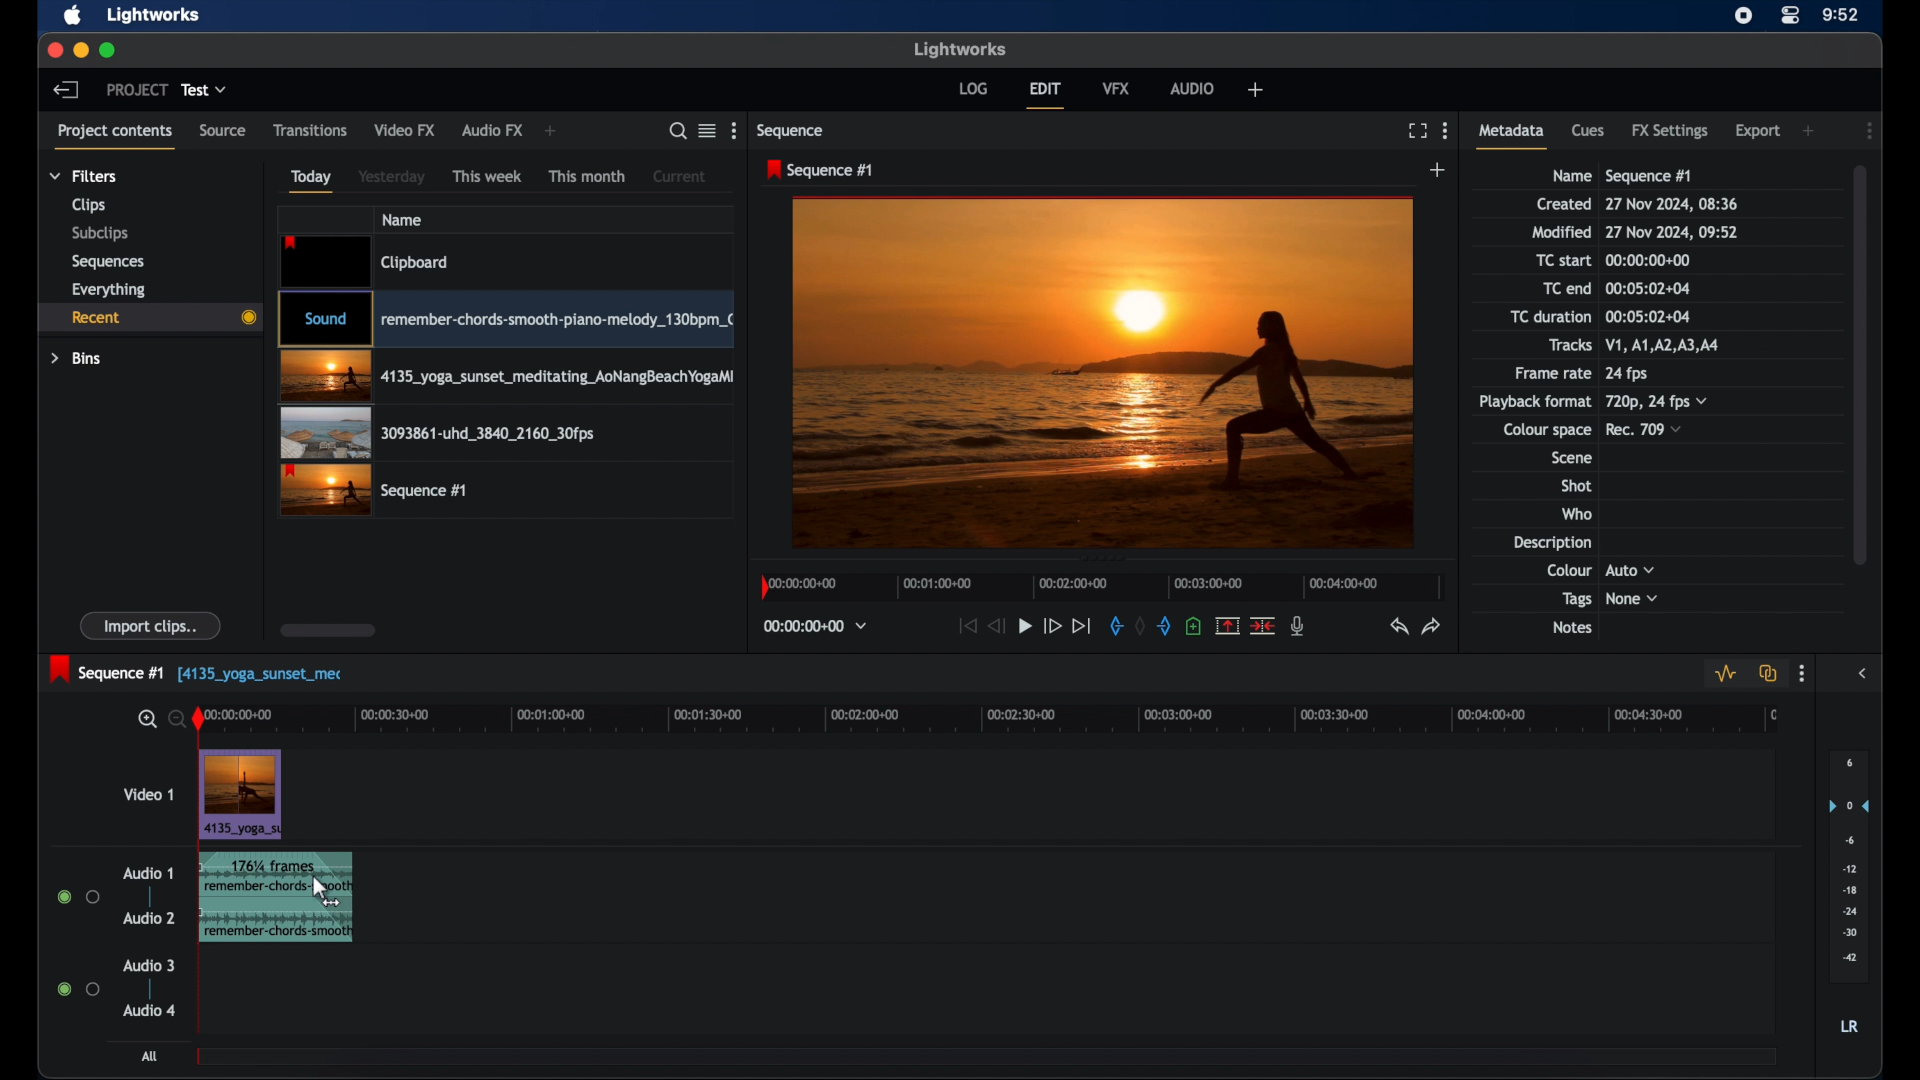 This screenshot has height=1080, width=1920. I want to click on zoom out, so click(172, 718).